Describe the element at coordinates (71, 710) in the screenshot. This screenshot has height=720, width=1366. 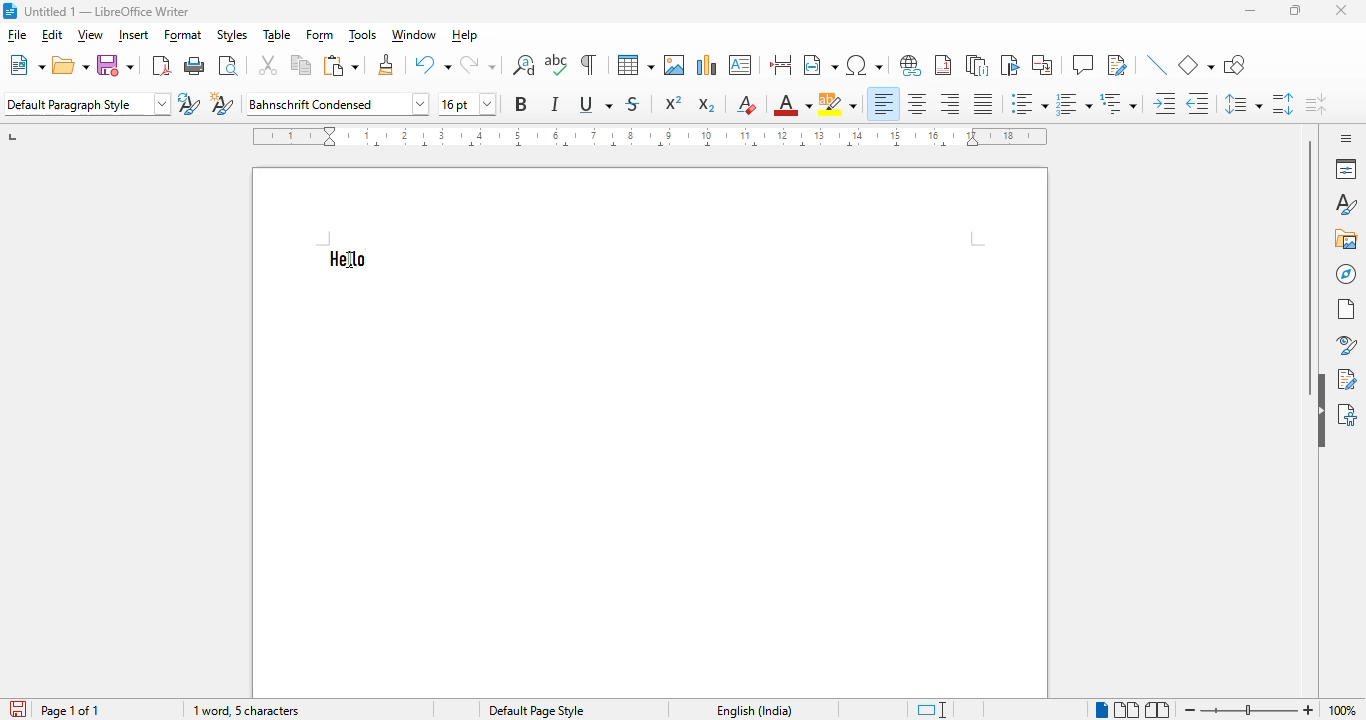
I see `page of 1 of 1` at that location.